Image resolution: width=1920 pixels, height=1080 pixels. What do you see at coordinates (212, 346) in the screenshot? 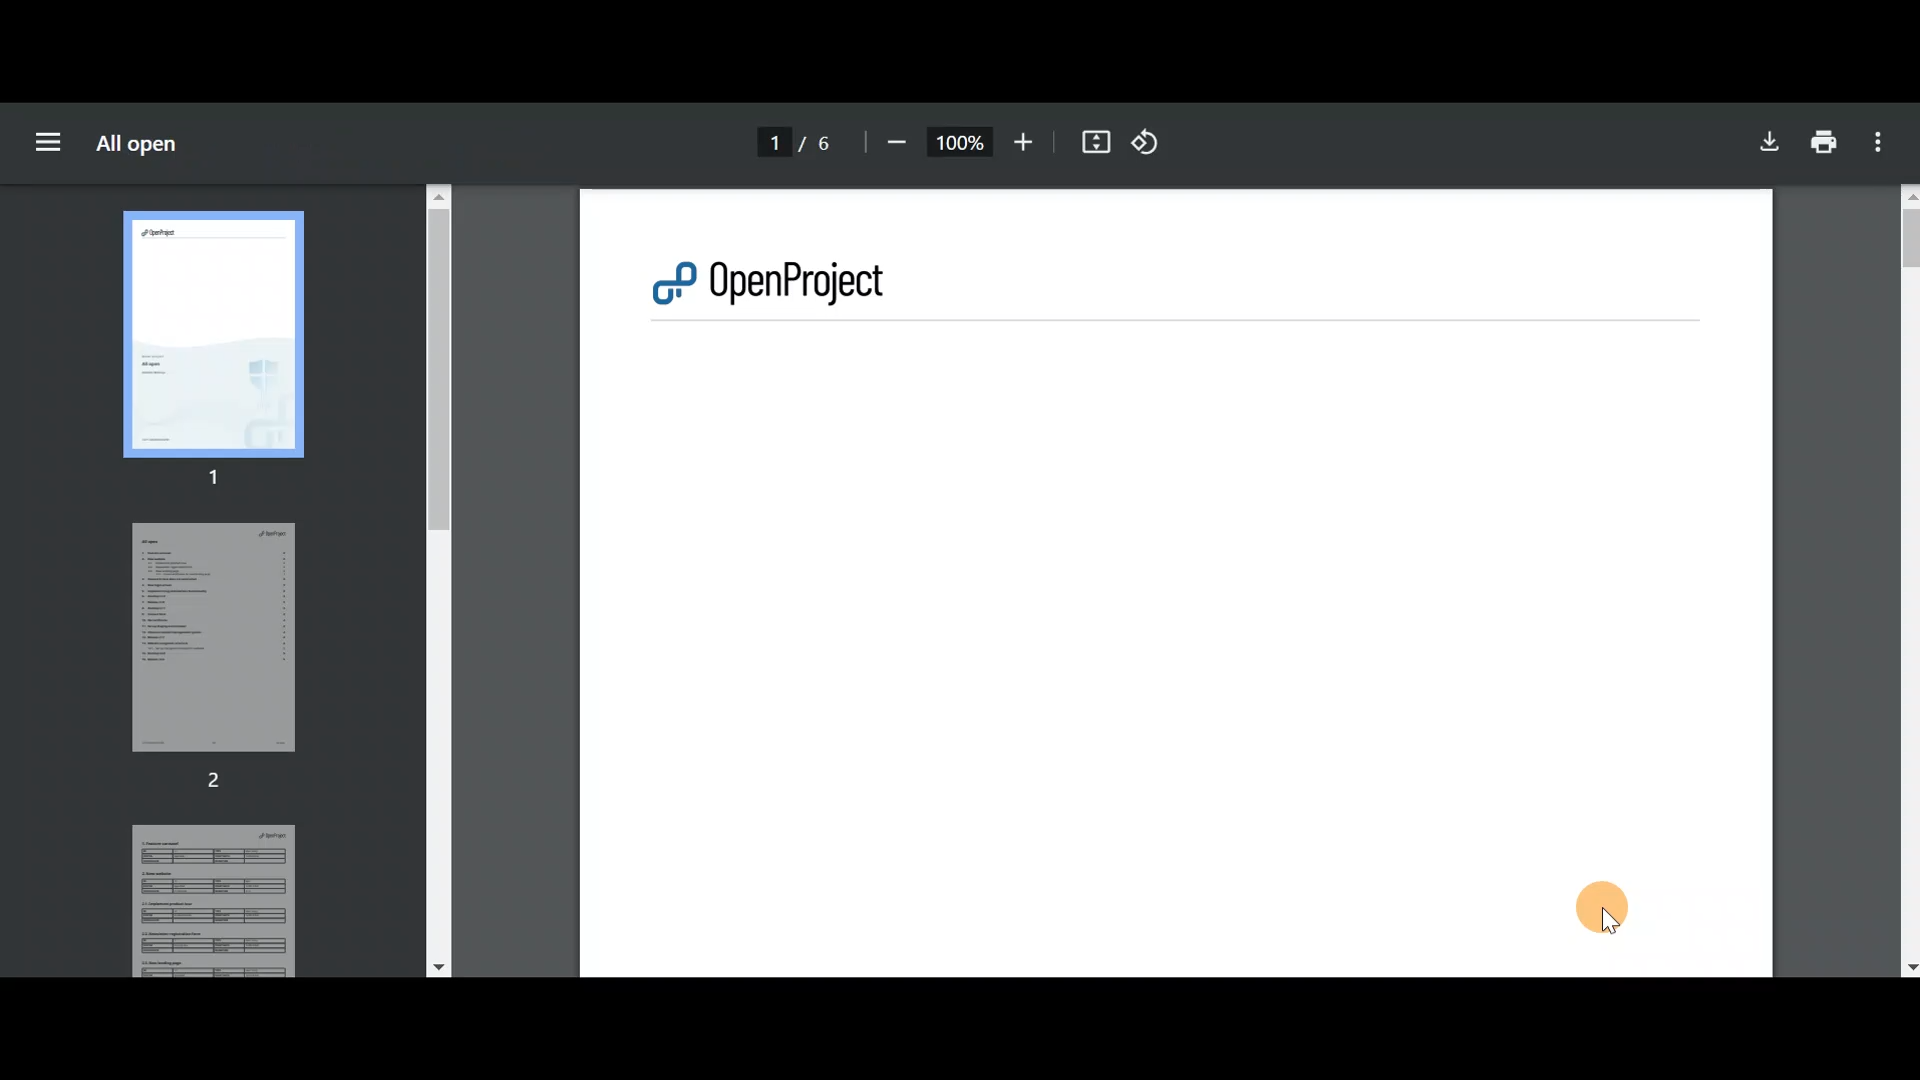
I see `Page 1 preview` at bounding box center [212, 346].